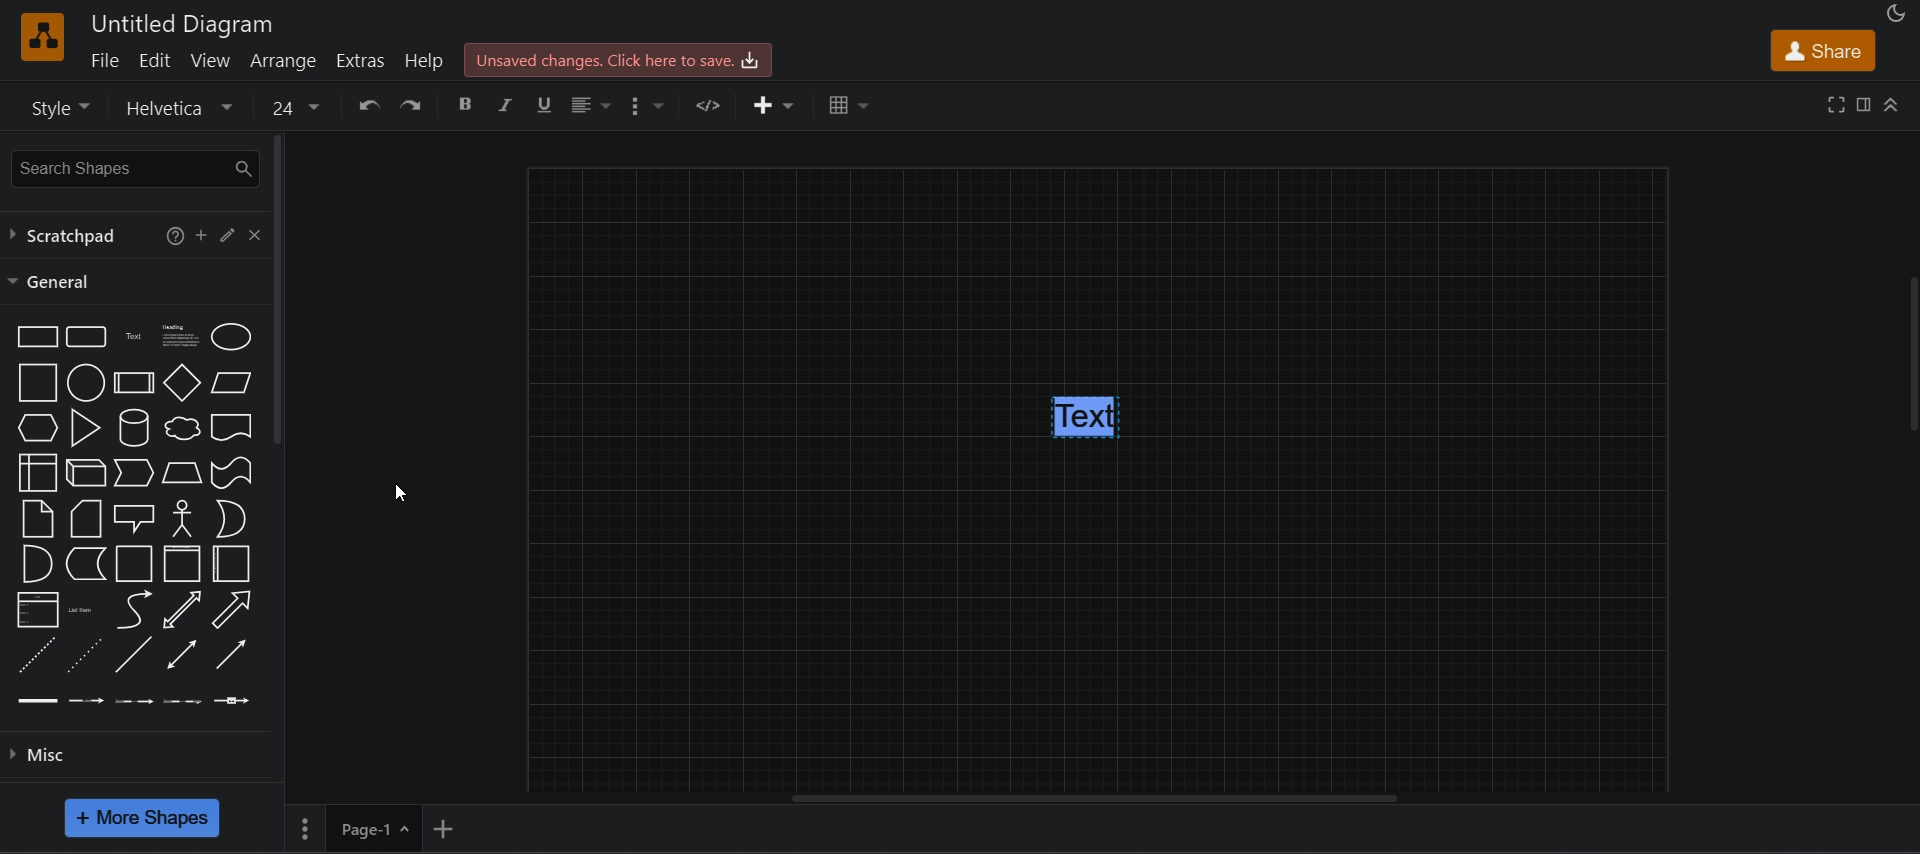 Image resolution: width=1920 pixels, height=854 pixels. What do you see at coordinates (37, 336) in the screenshot?
I see `Rectangle` at bounding box center [37, 336].